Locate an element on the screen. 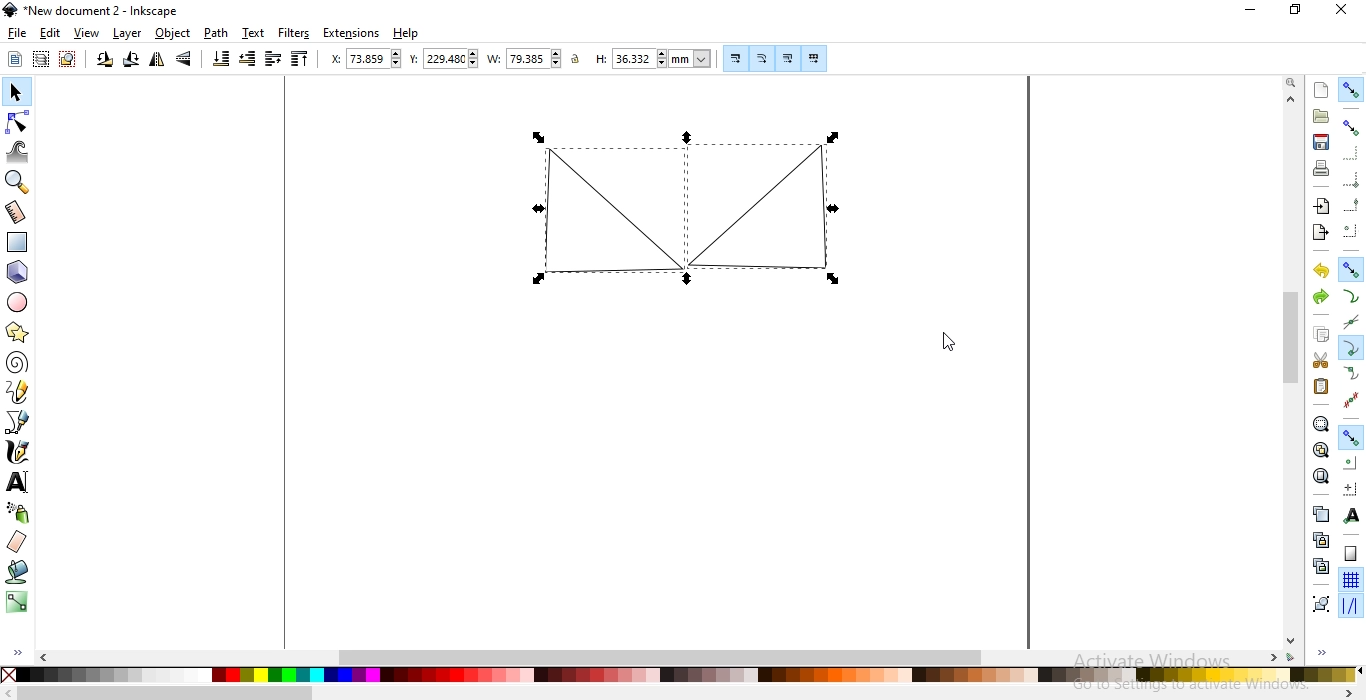  snap smooth nodes incl quadrant points of ellipses is located at coordinates (1351, 373).